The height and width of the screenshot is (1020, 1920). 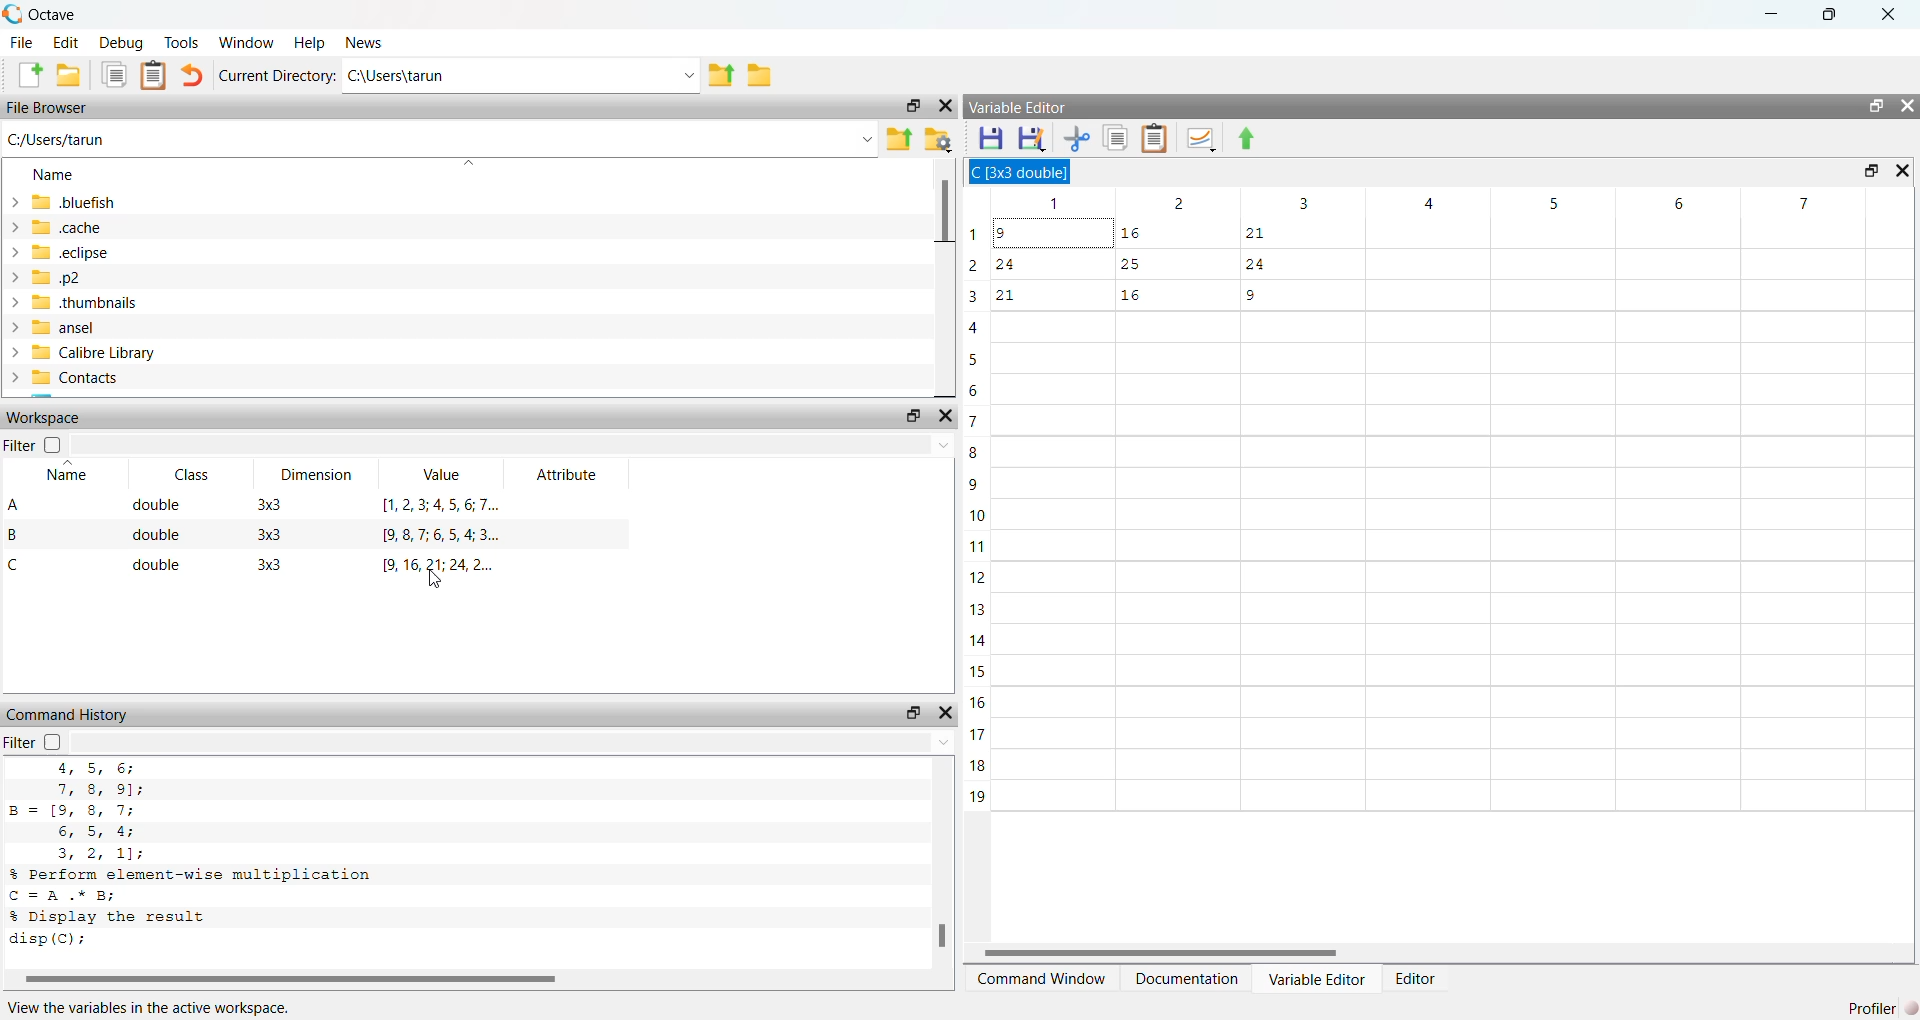 What do you see at coordinates (256, 565) in the screenshot?
I see `C double 3x3 9,16, 21; 24, 2...` at bounding box center [256, 565].